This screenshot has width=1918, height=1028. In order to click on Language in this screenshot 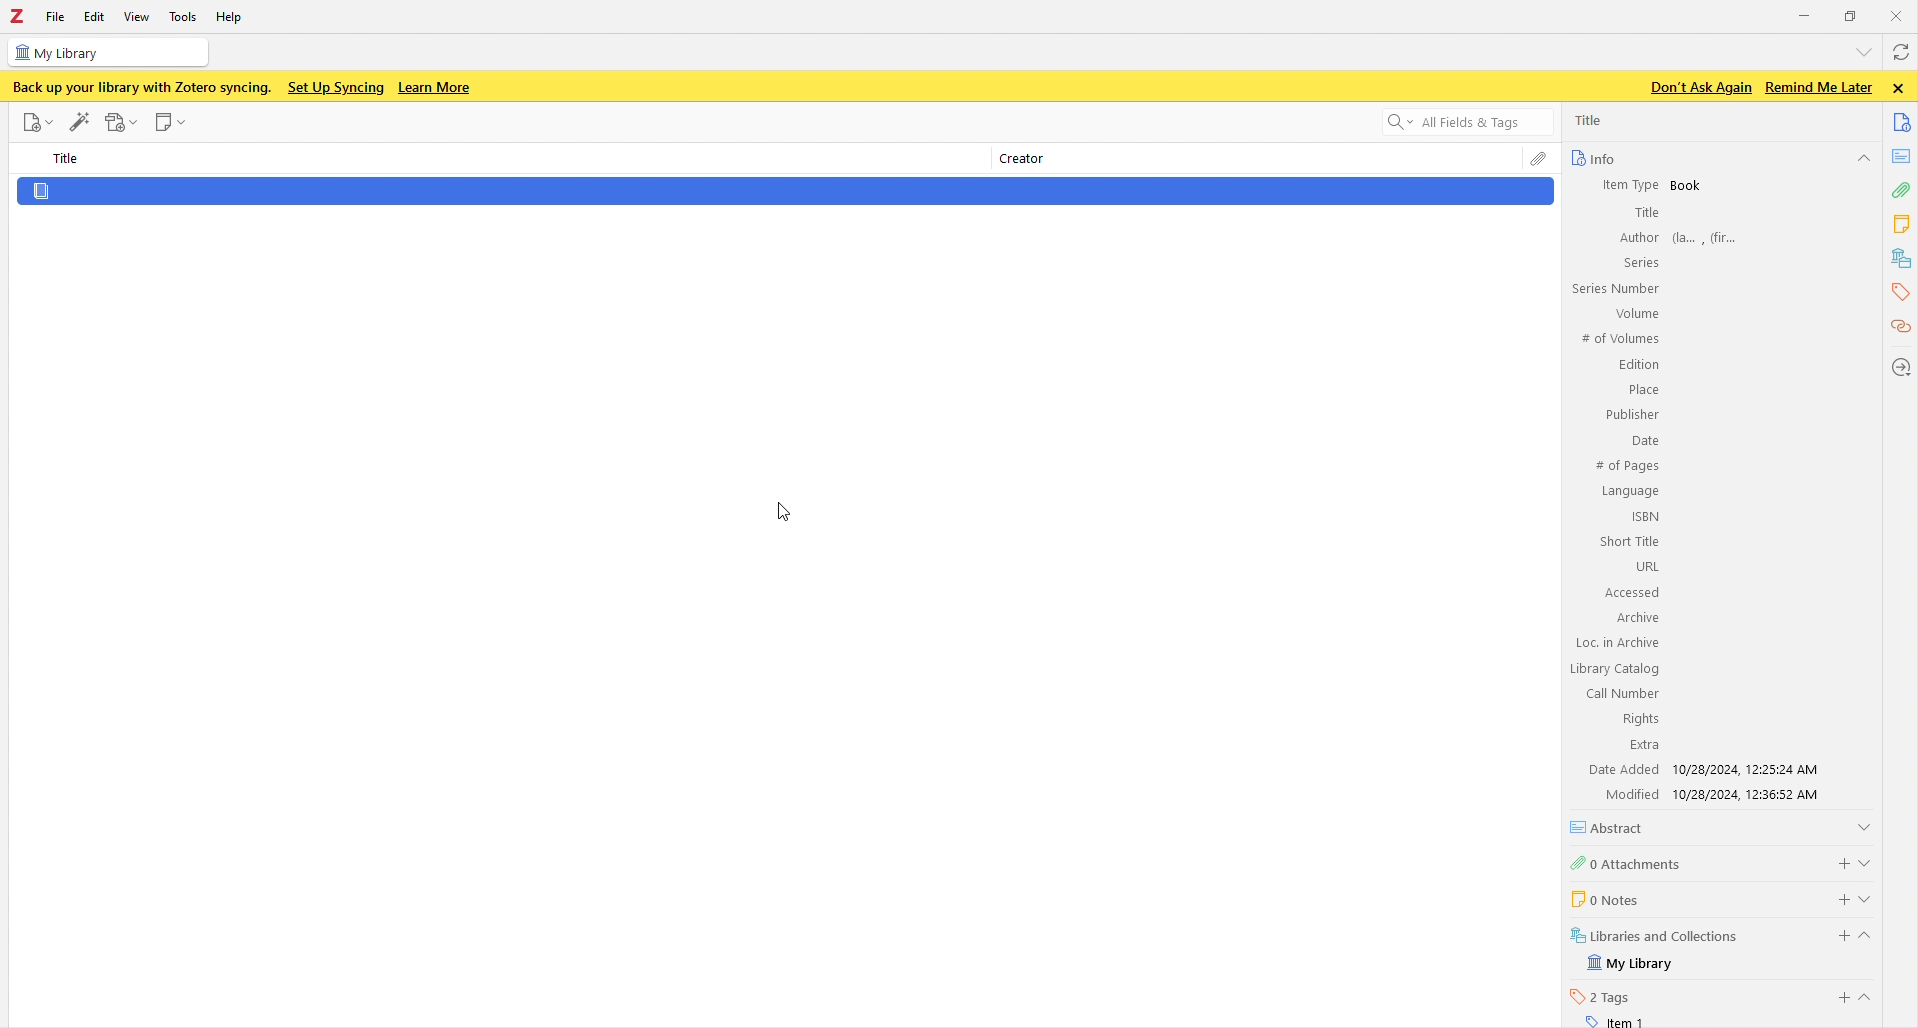, I will do `click(1630, 492)`.